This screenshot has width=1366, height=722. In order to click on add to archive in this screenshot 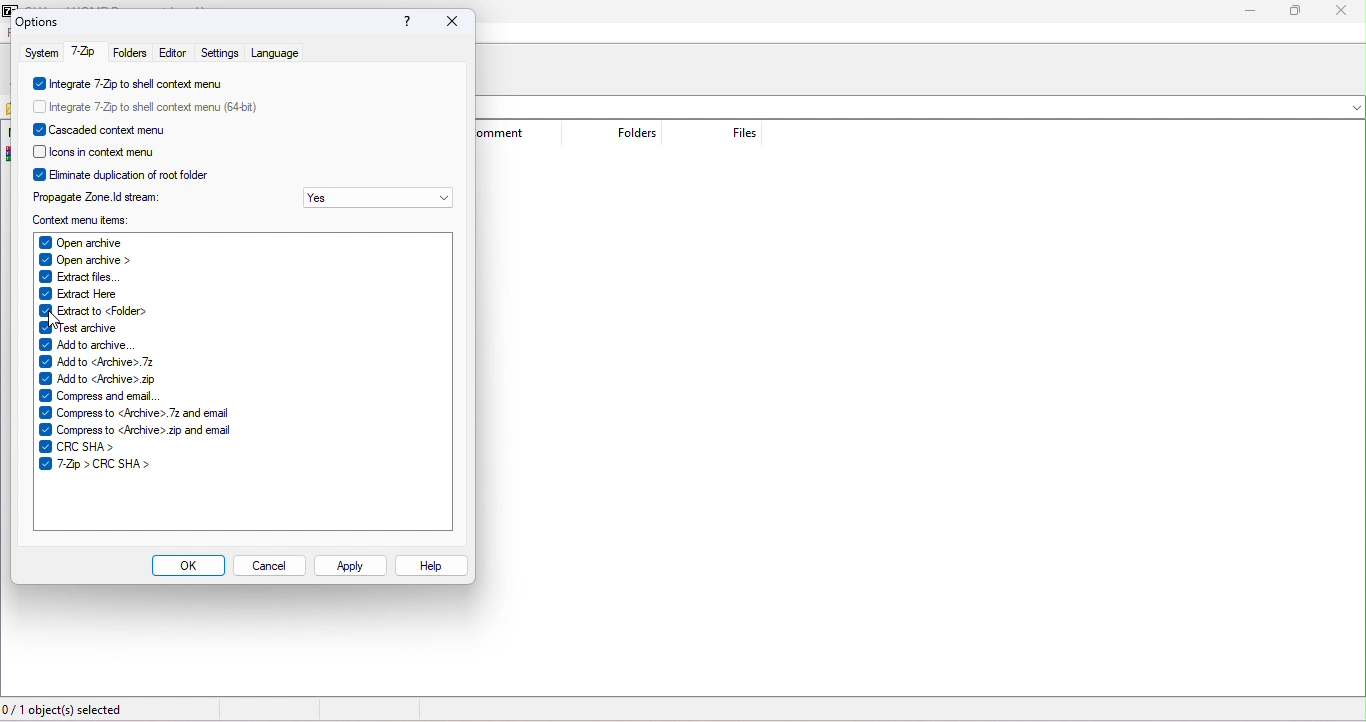, I will do `click(88, 343)`.